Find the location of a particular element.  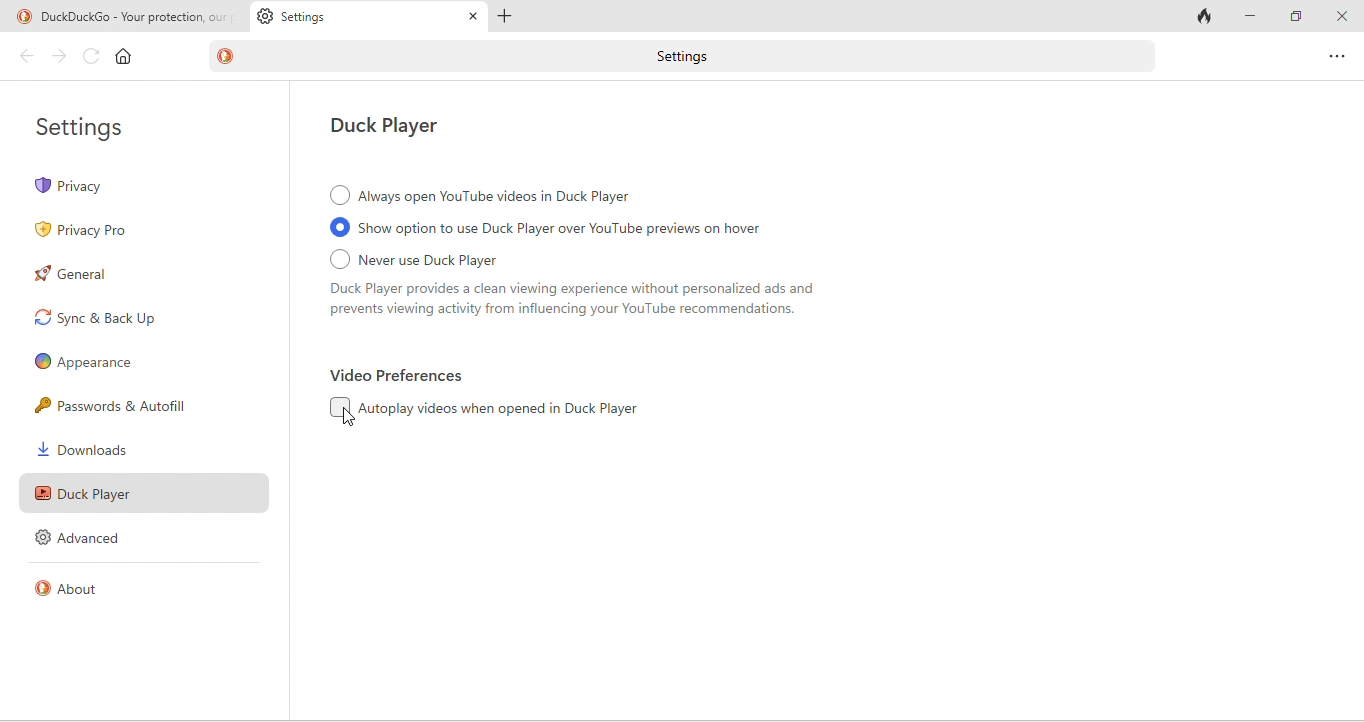

close is located at coordinates (1341, 17).